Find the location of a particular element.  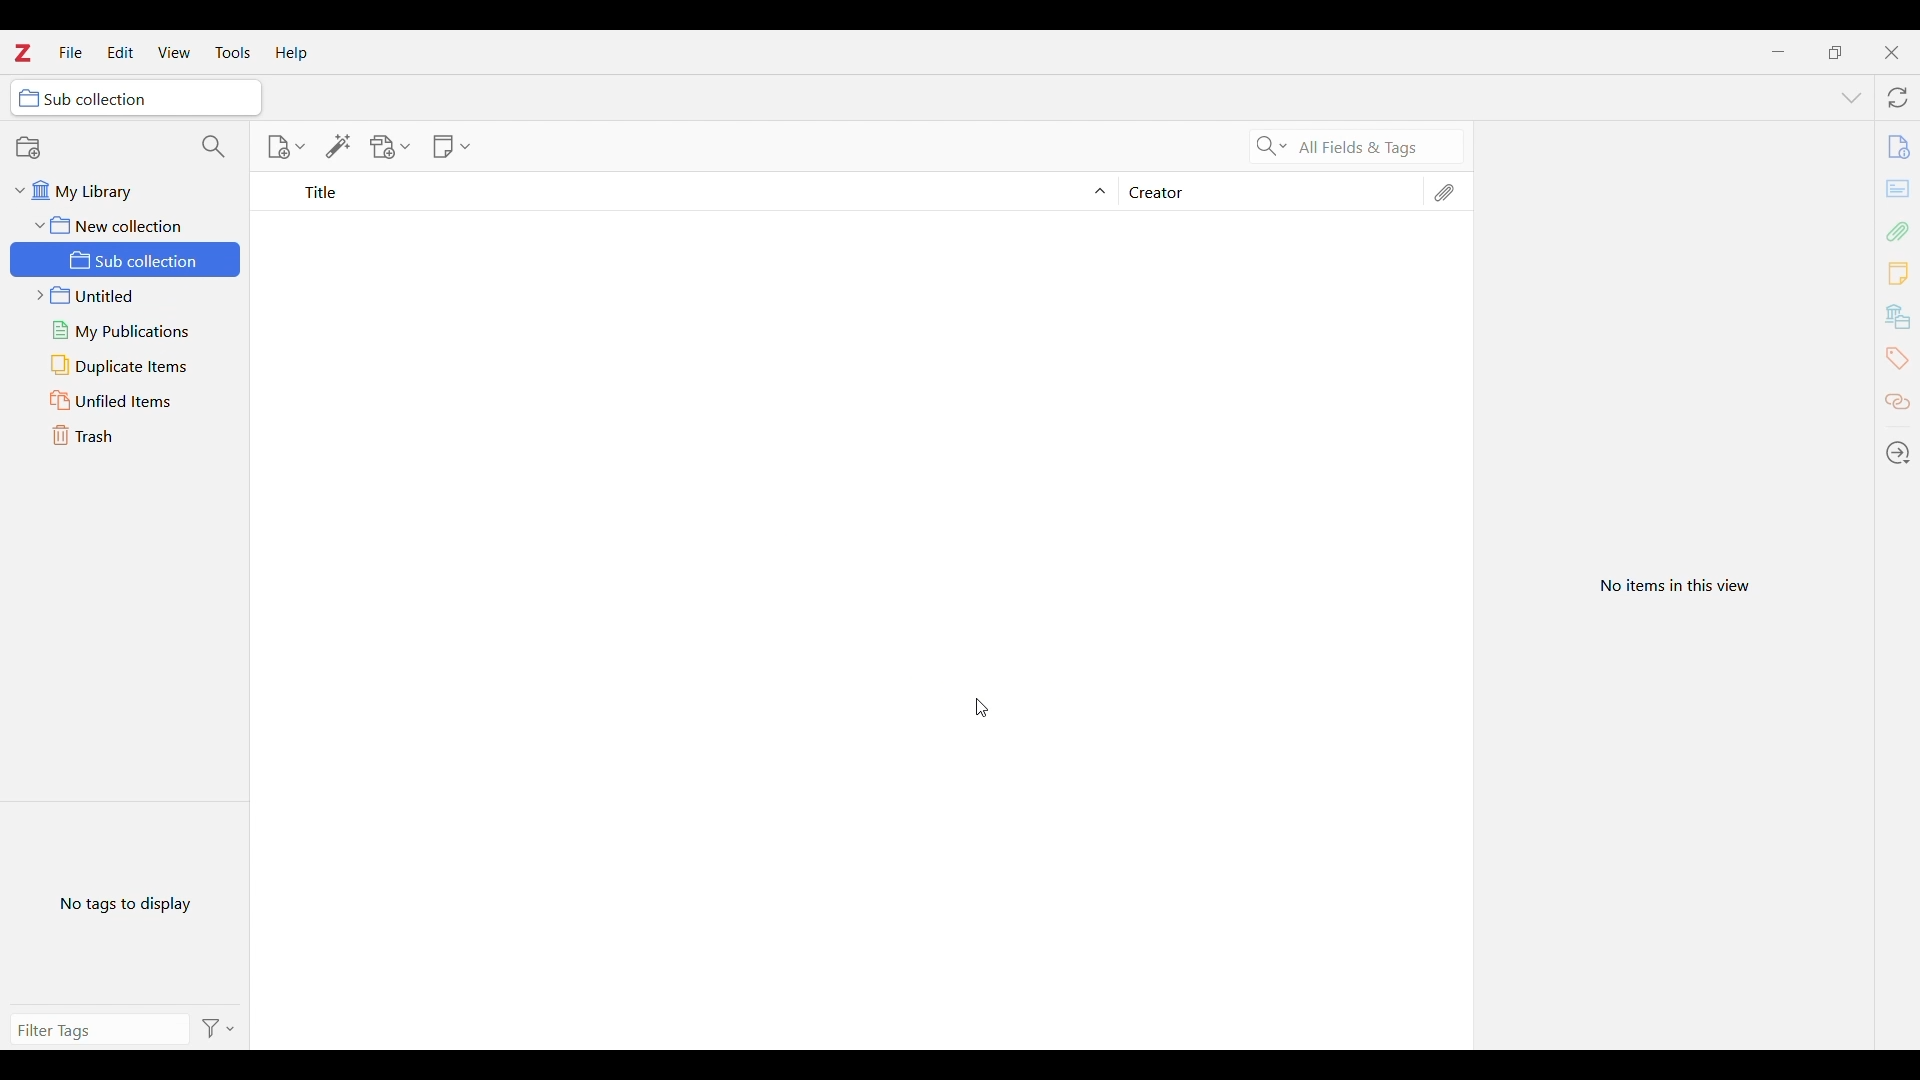

View menu is located at coordinates (175, 52).